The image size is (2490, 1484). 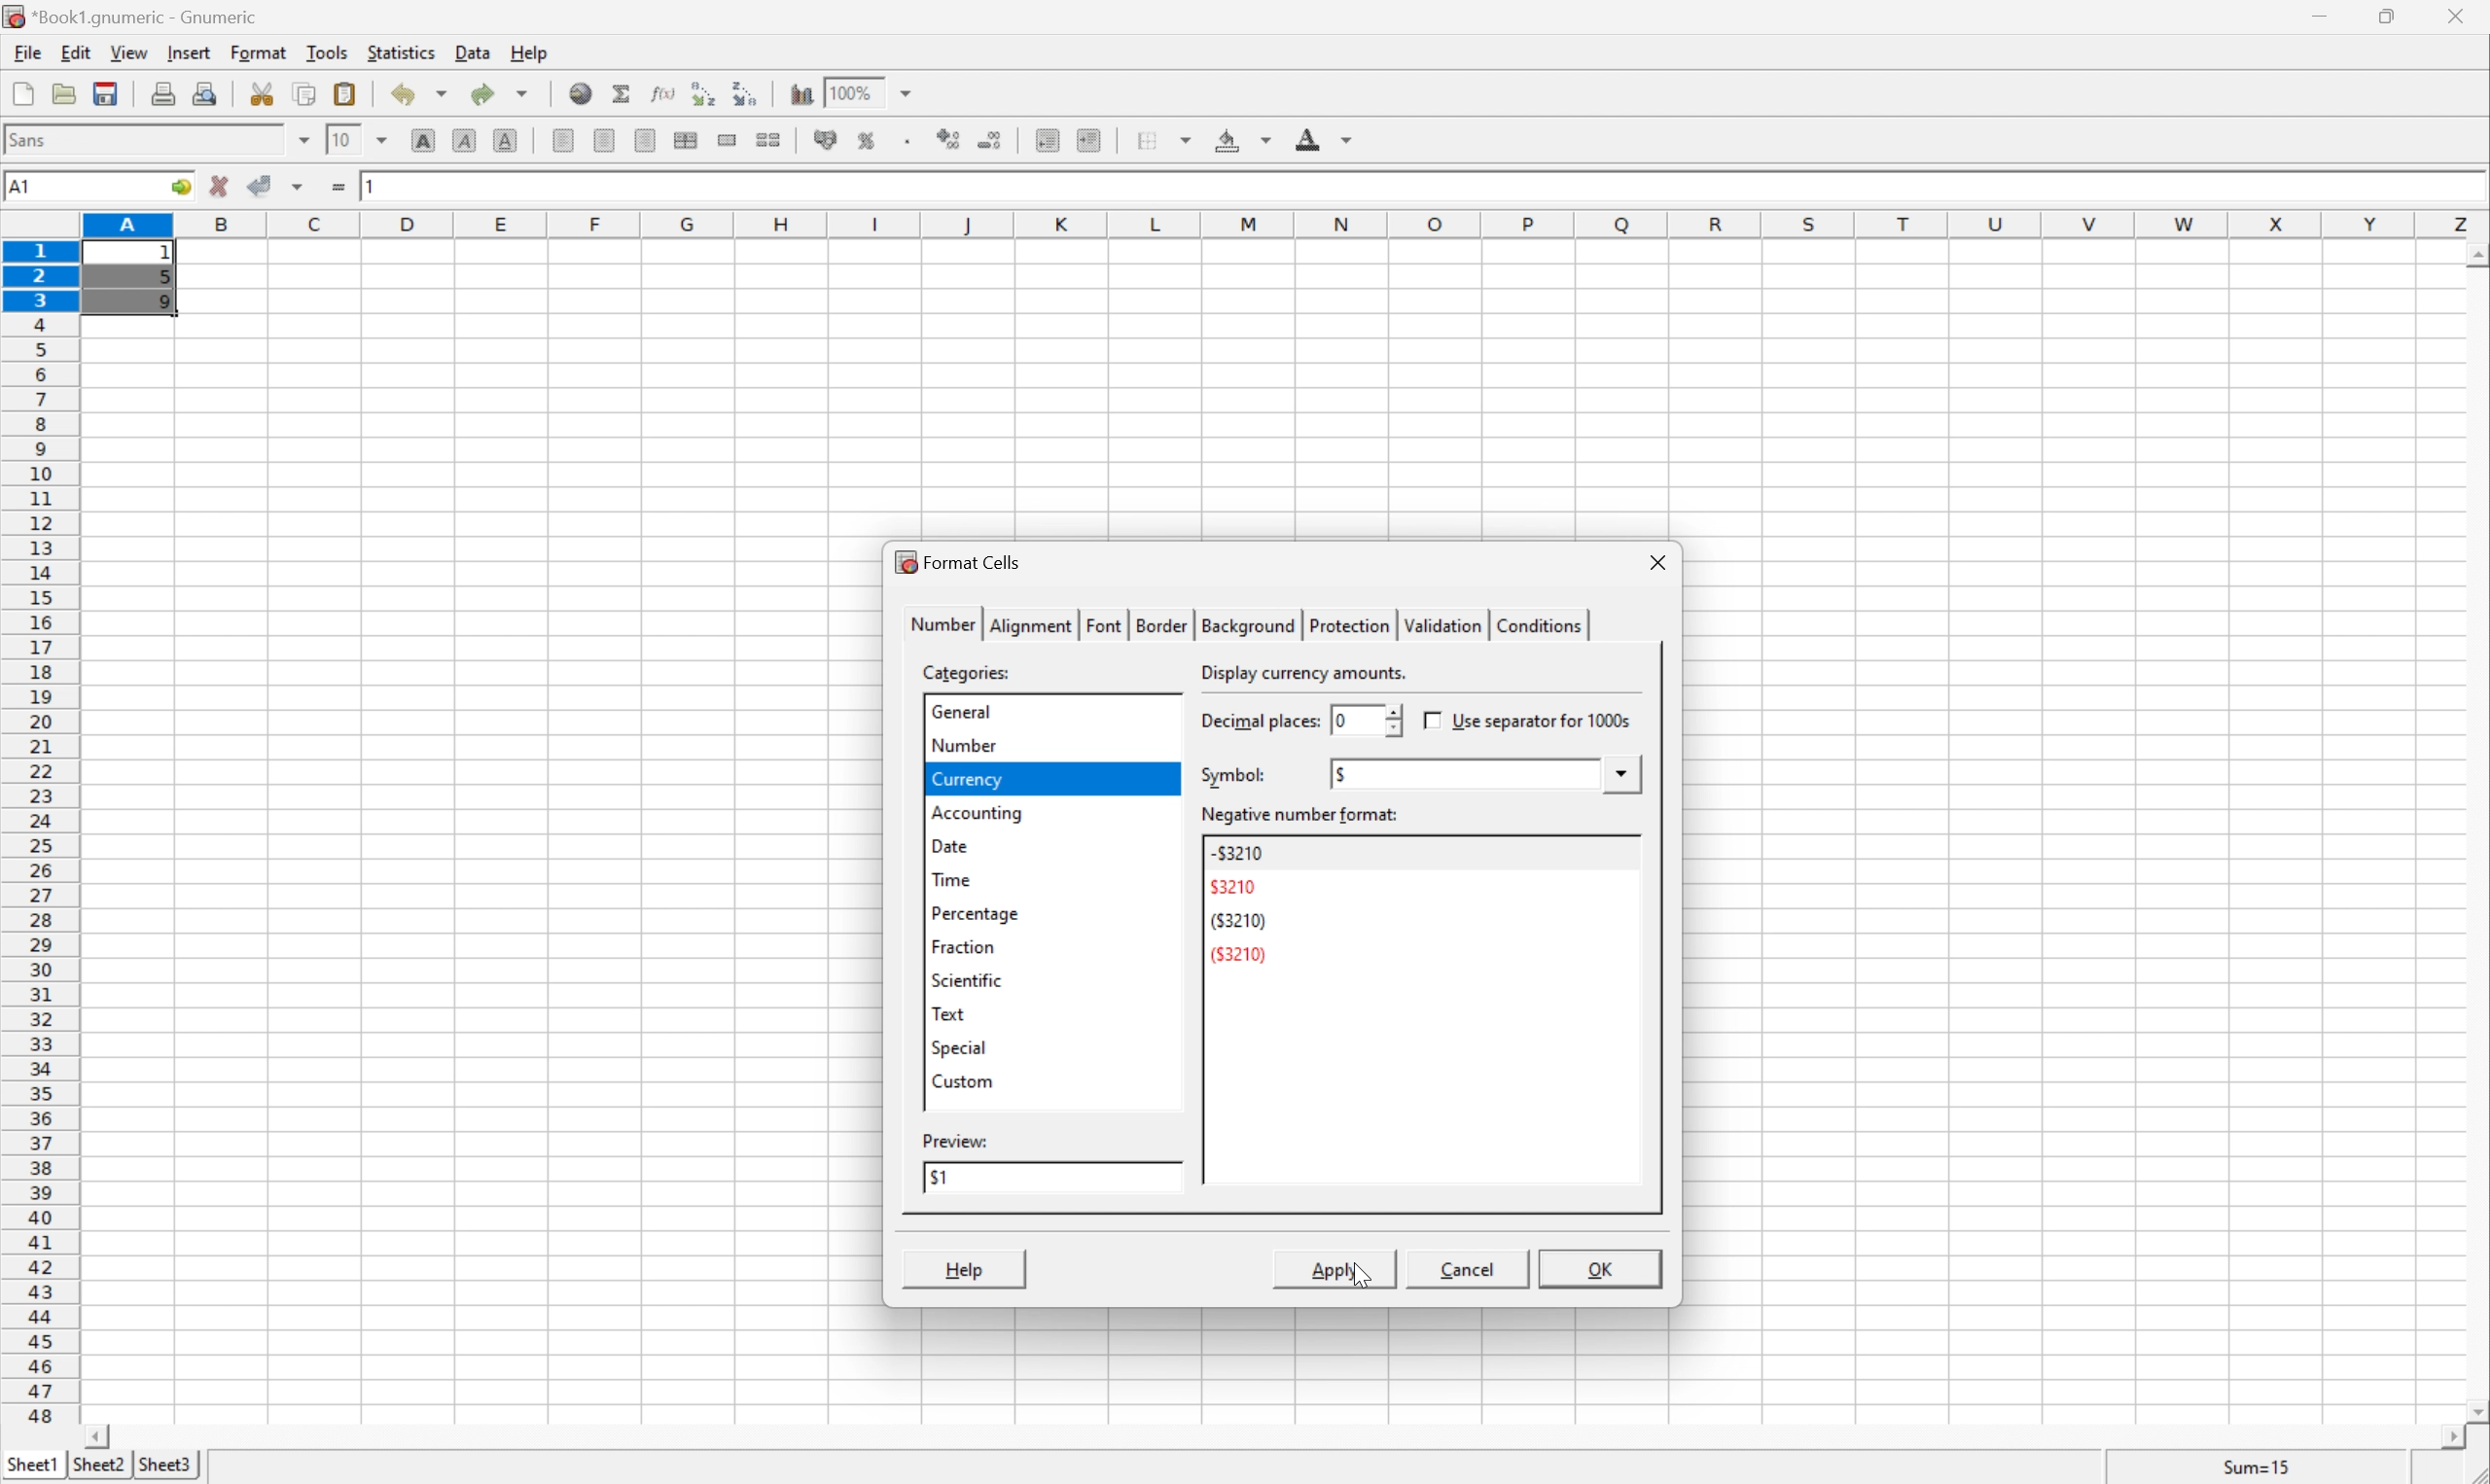 I want to click on close, so click(x=2467, y=16).